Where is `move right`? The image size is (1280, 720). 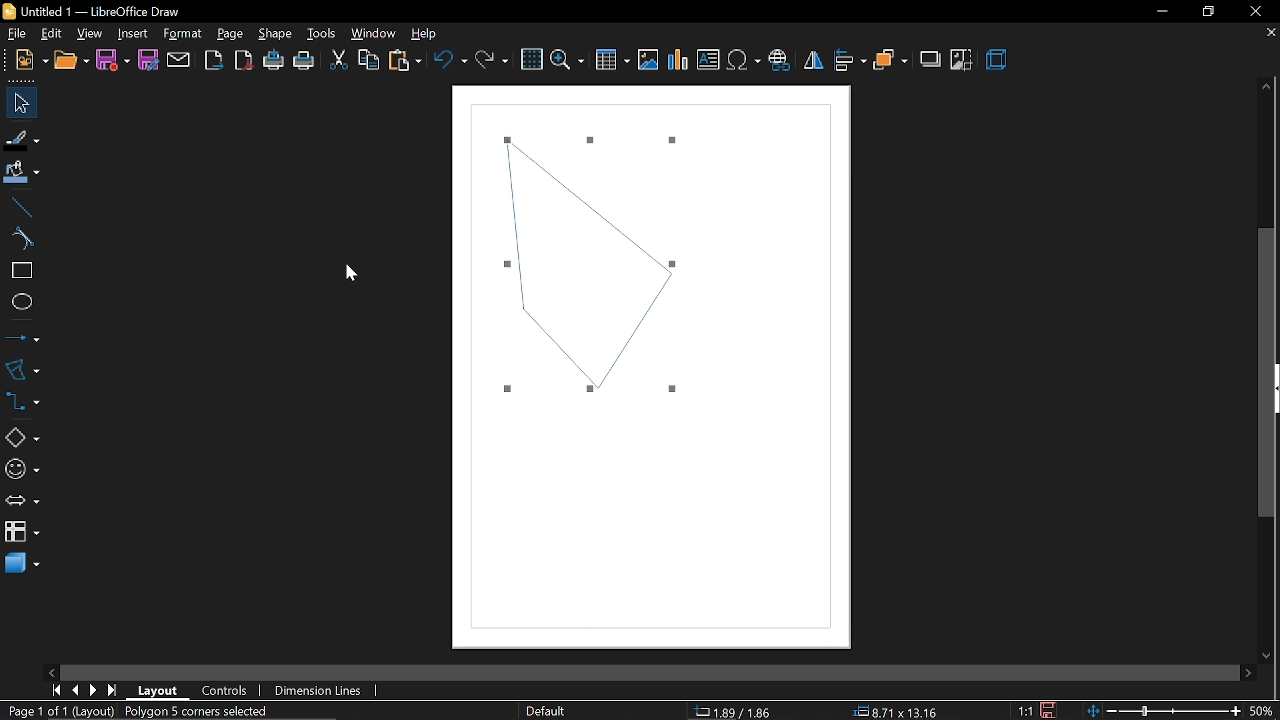 move right is located at coordinates (1245, 670).